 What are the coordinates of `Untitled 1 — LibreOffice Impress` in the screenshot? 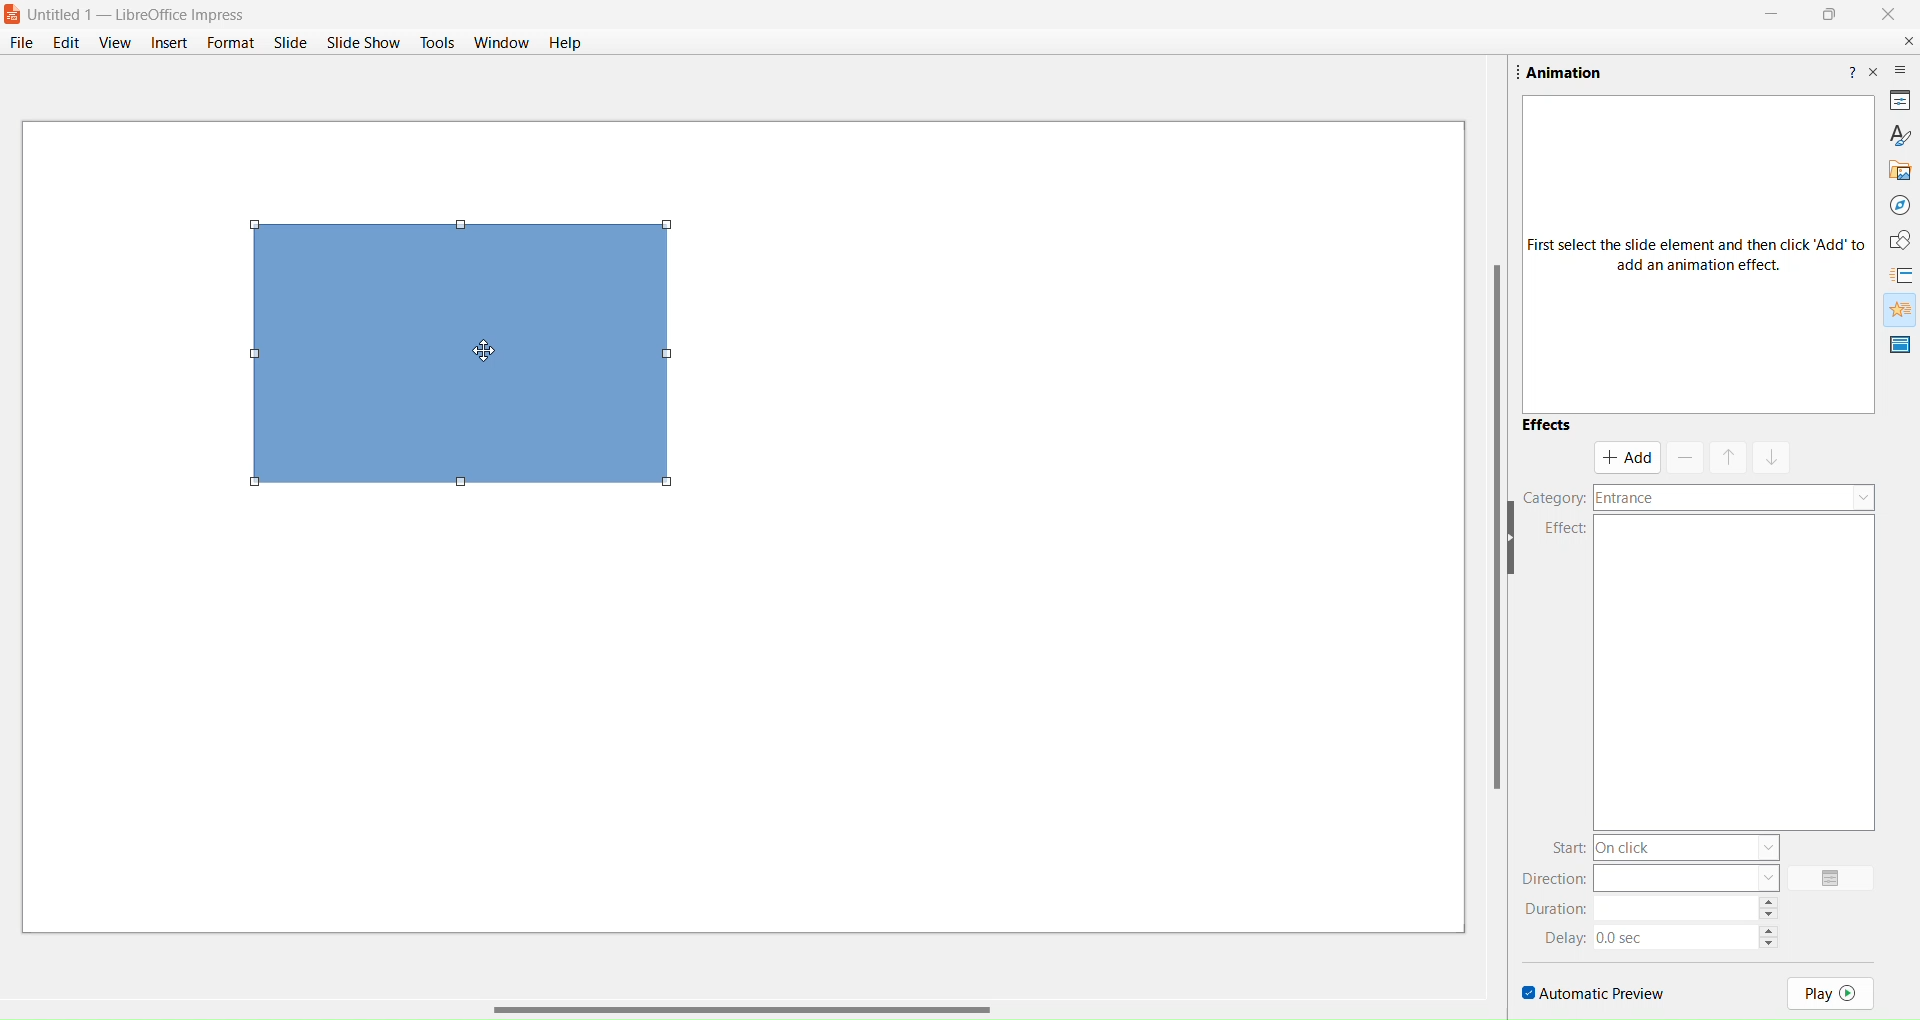 It's located at (149, 13).